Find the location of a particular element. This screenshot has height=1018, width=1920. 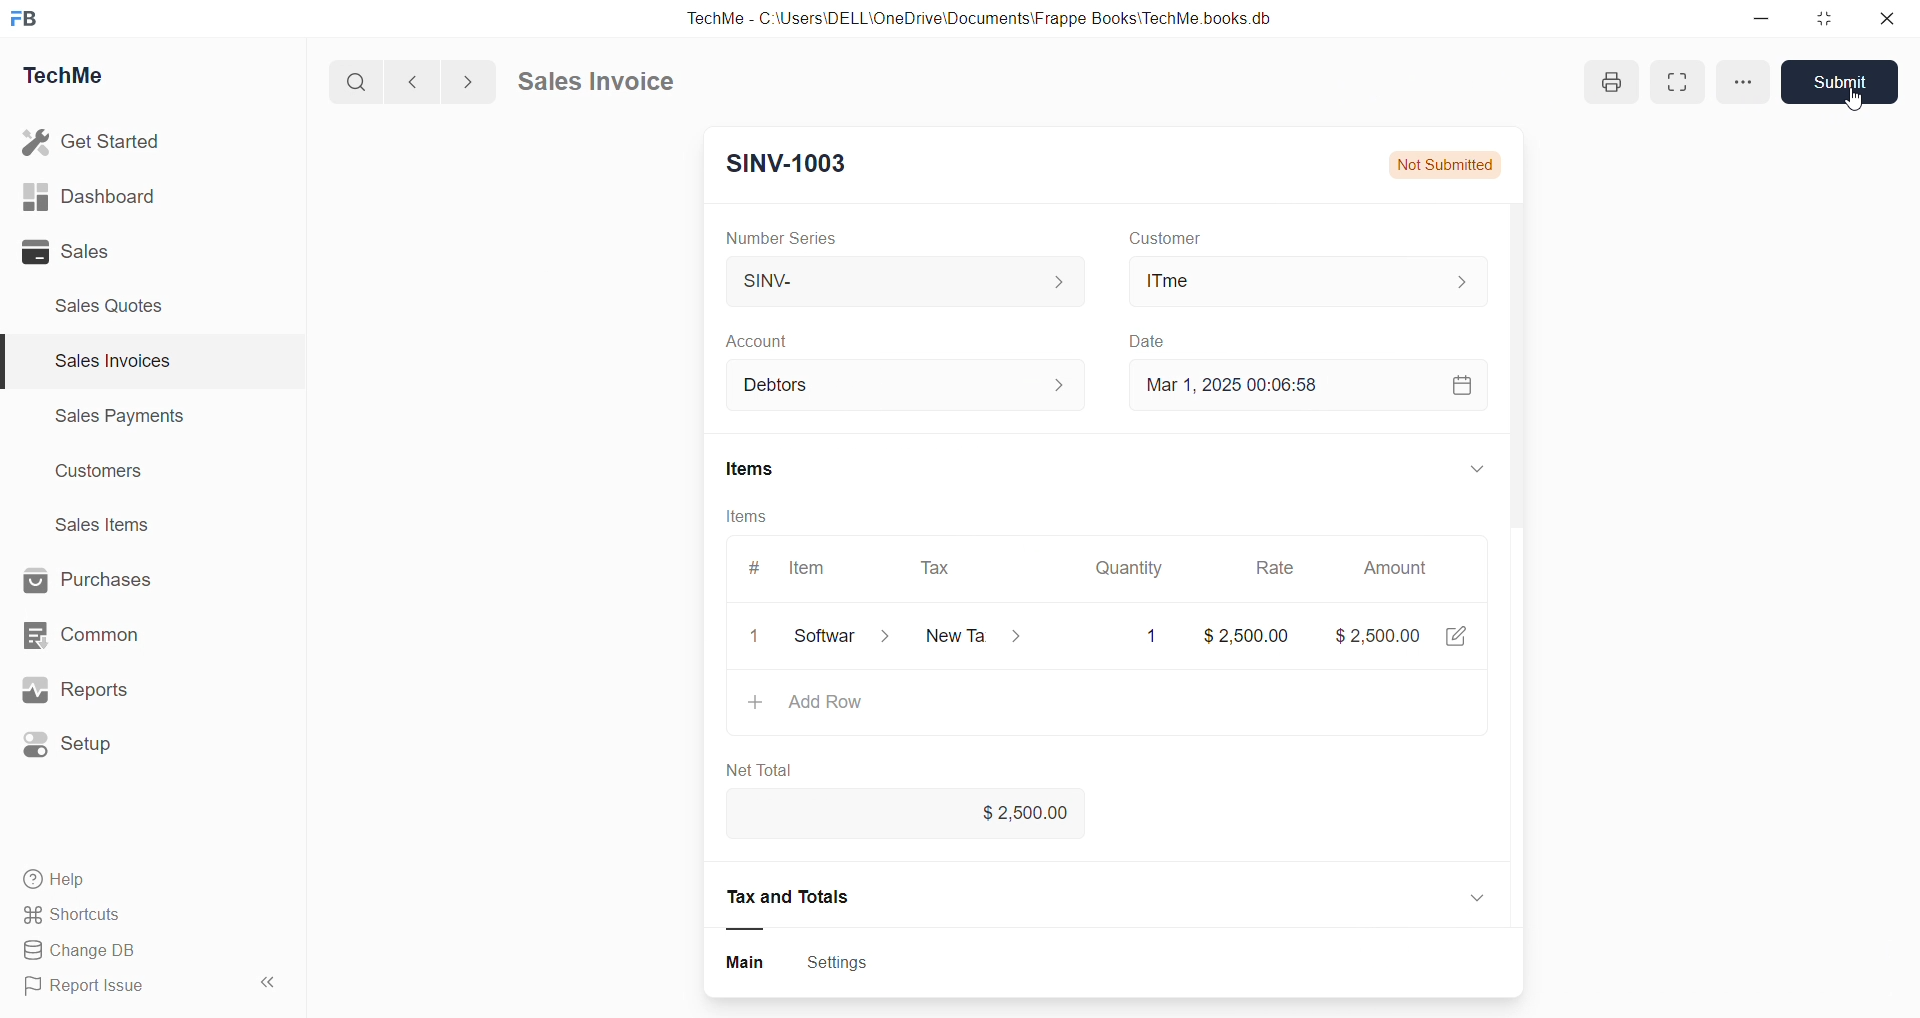

Amount is located at coordinates (1415, 570).